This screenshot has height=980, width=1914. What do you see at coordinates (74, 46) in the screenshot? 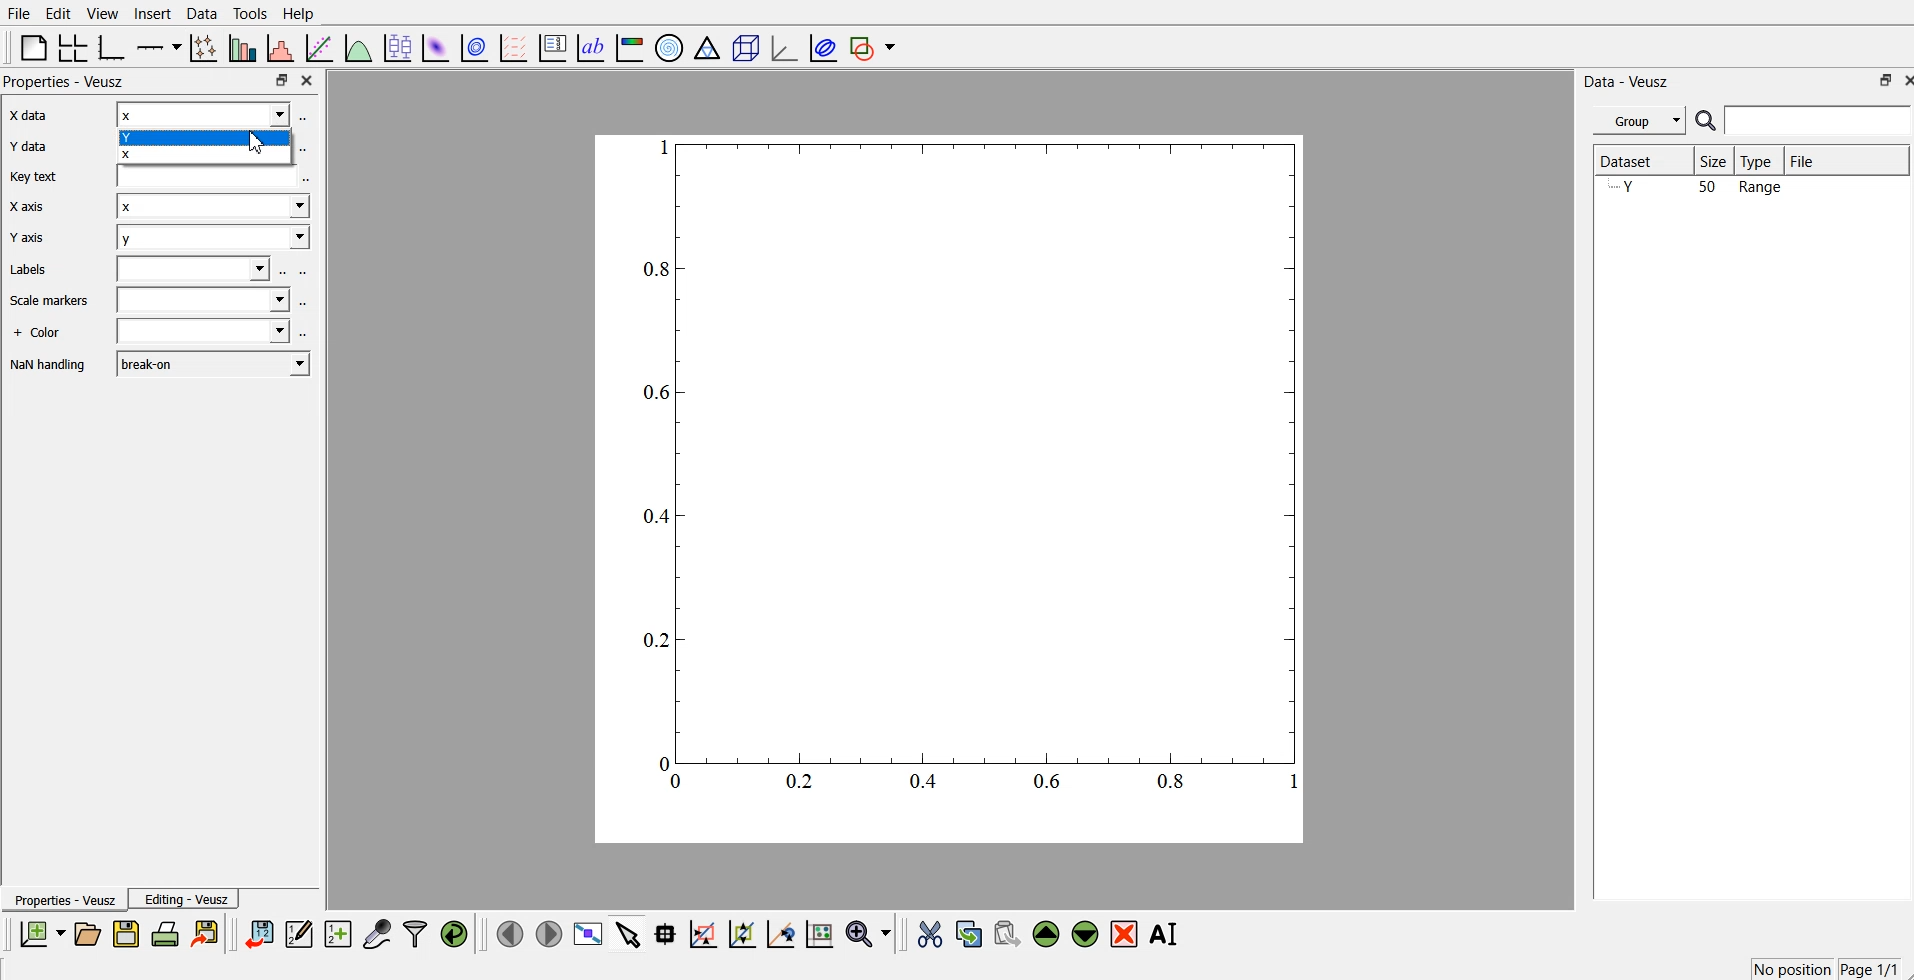
I see `arrange the graph` at bounding box center [74, 46].